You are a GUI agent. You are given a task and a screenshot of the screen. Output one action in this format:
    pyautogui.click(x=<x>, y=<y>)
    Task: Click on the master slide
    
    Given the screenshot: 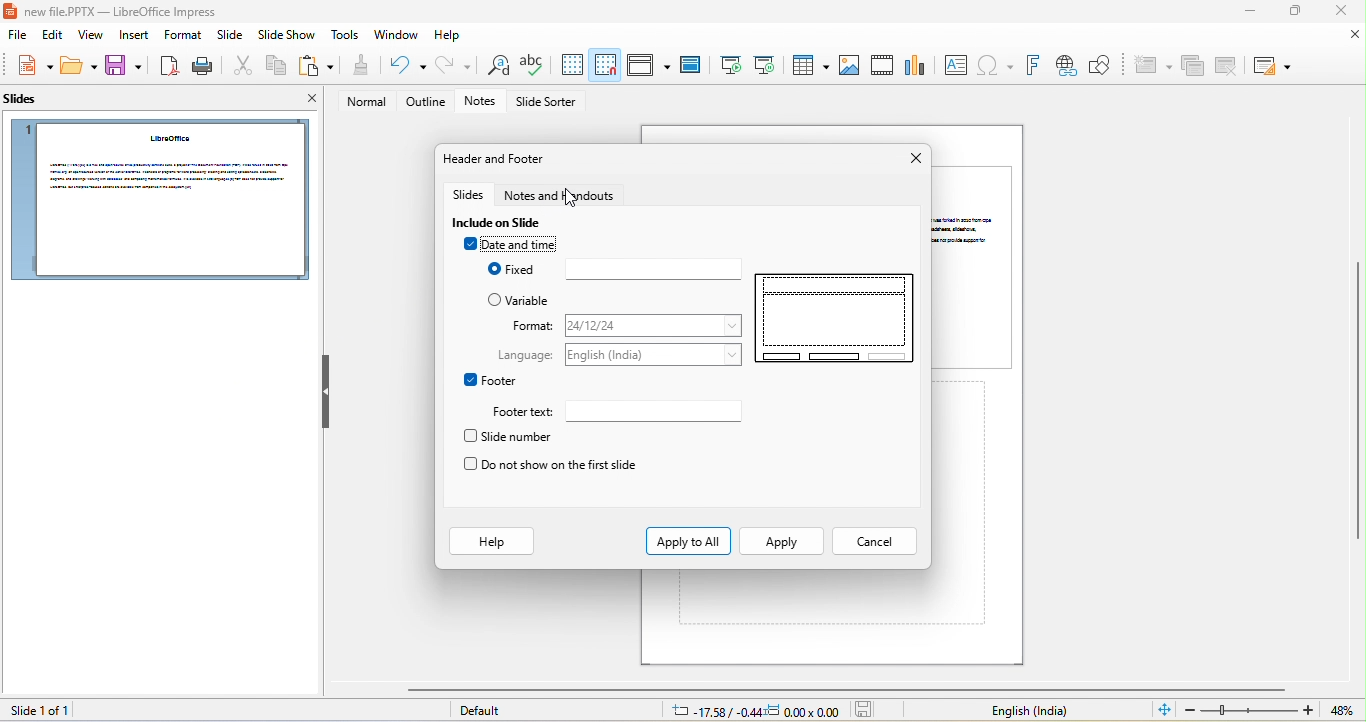 What is the action you would take?
    pyautogui.click(x=690, y=66)
    